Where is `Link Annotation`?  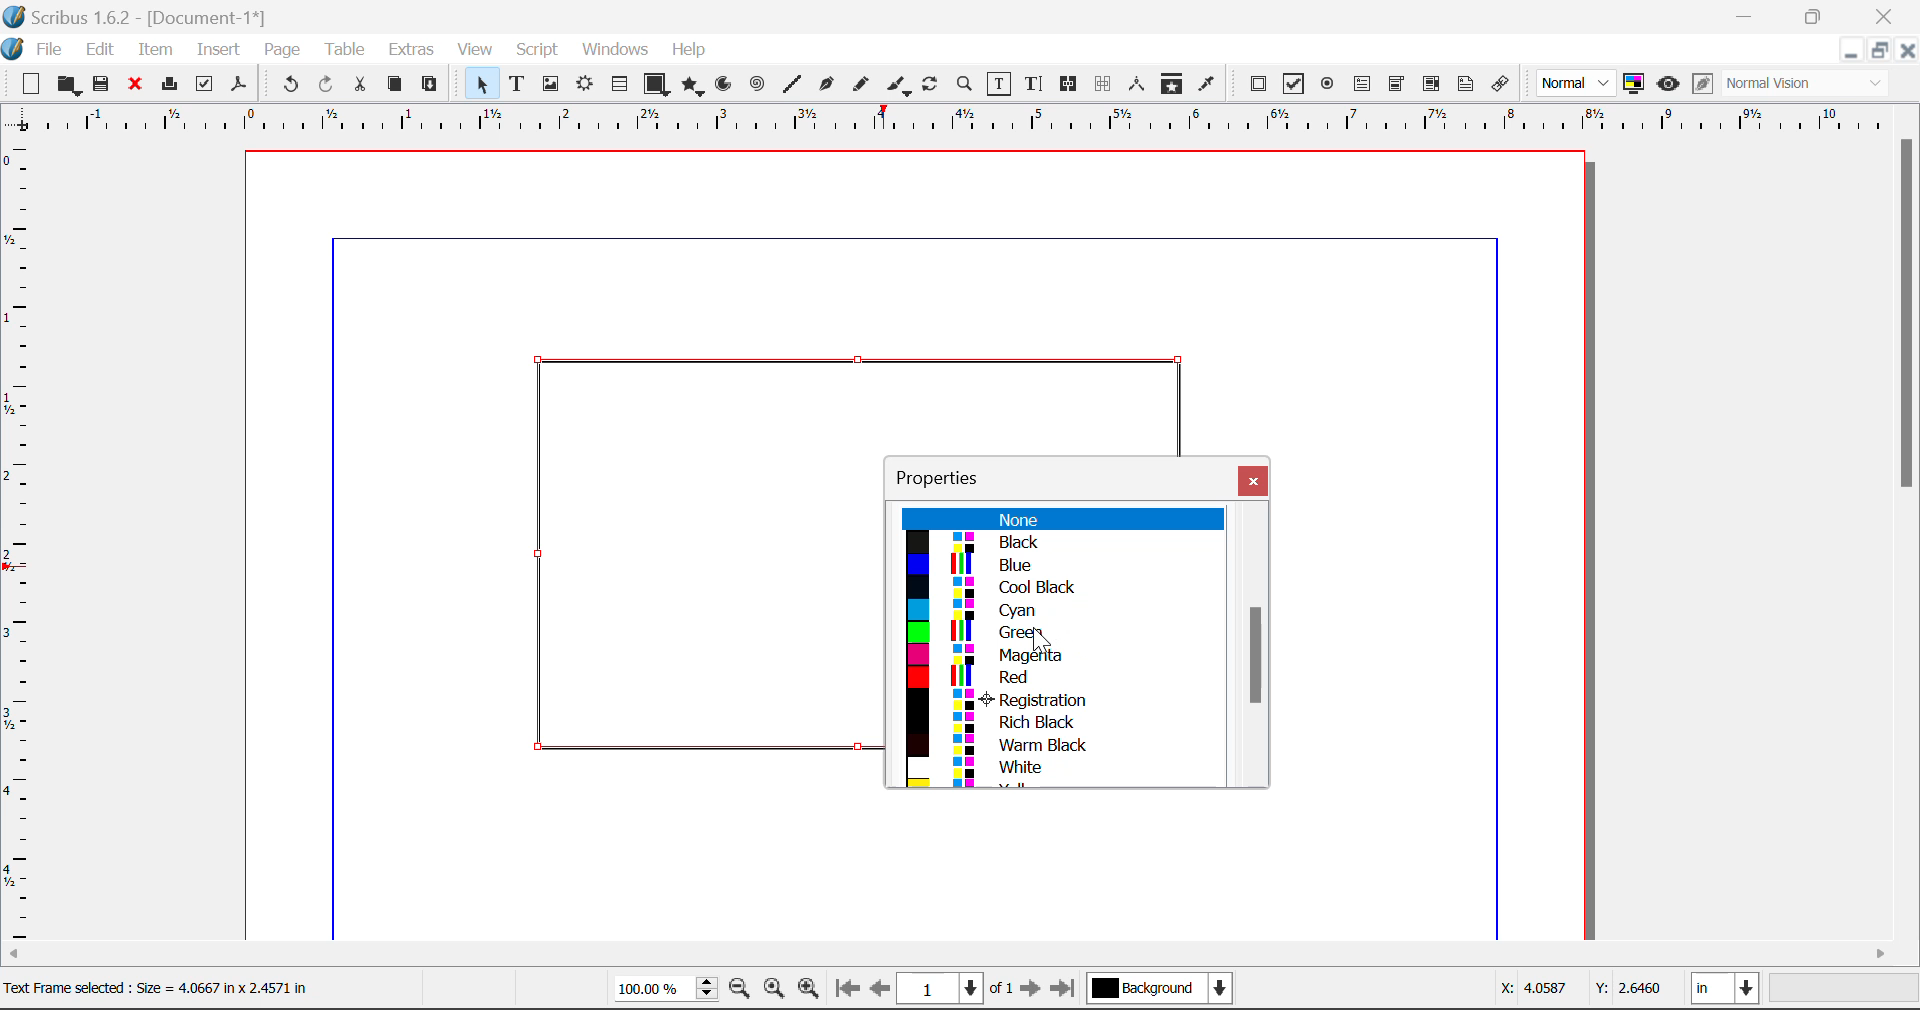 Link Annotation is located at coordinates (1499, 84).